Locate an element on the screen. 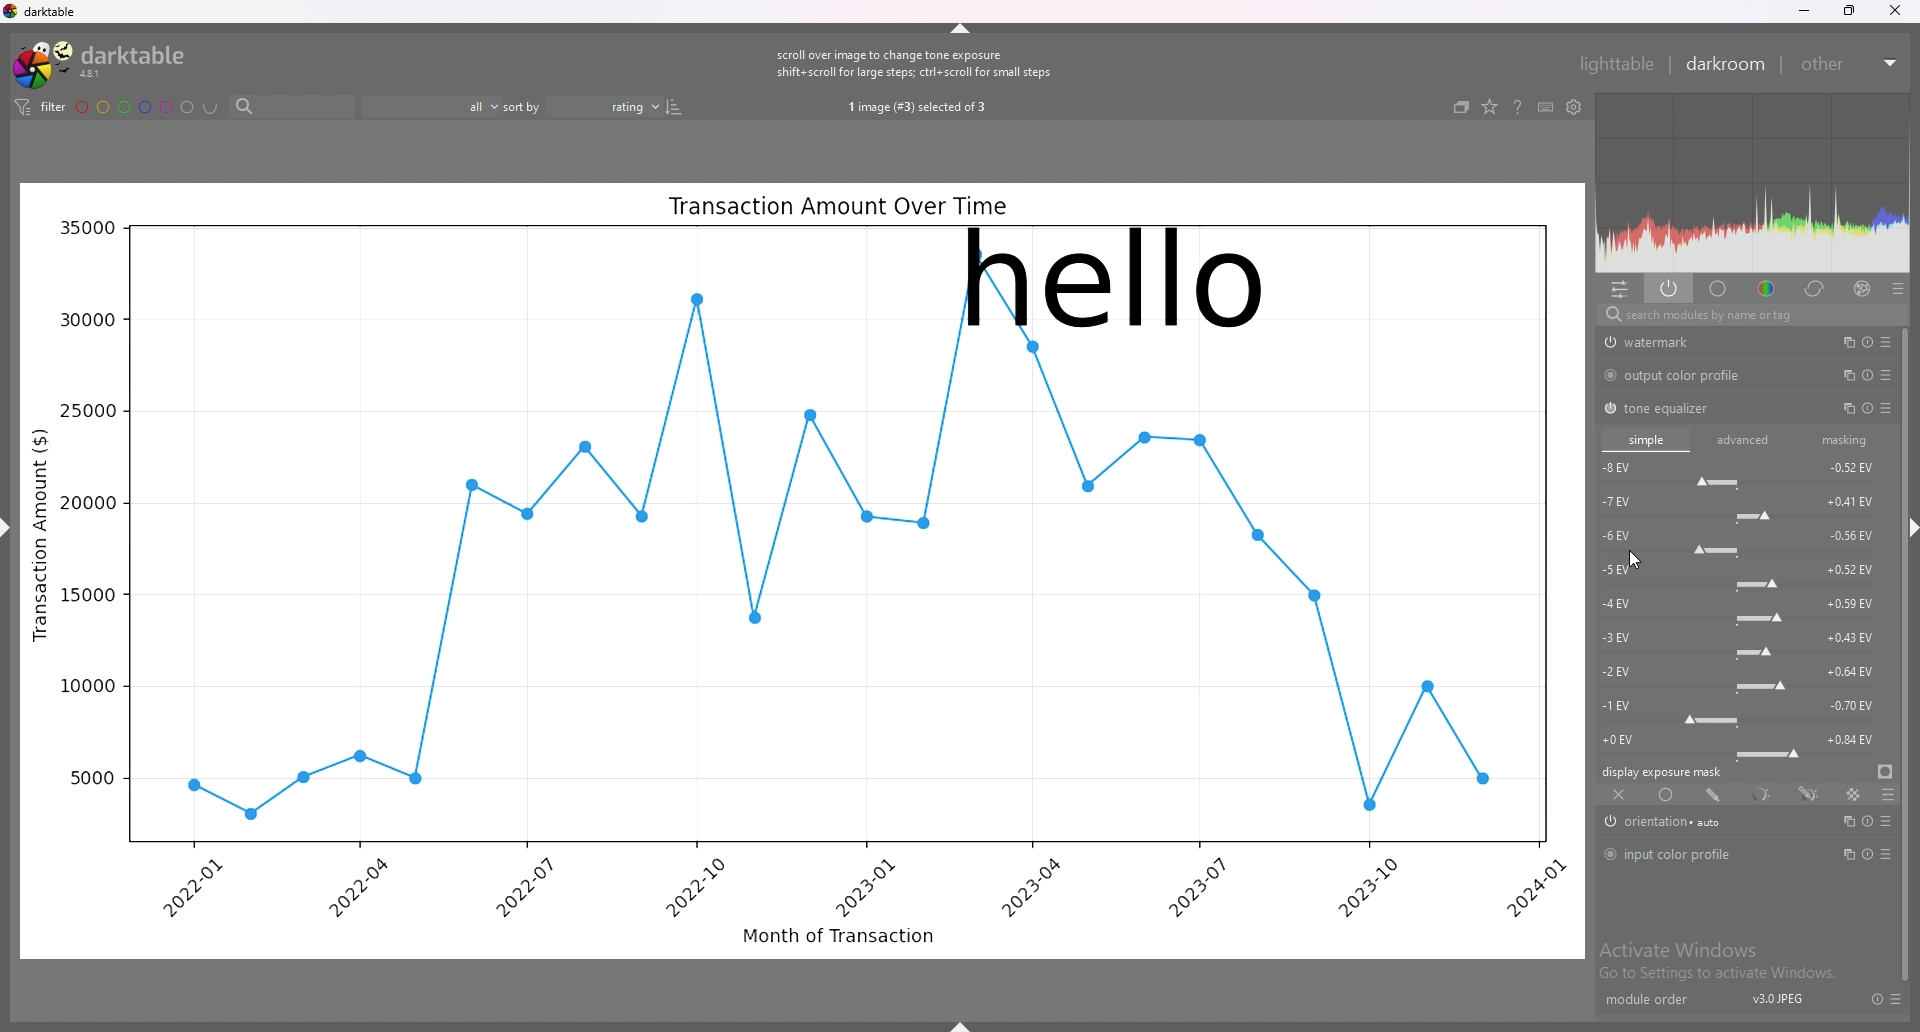  multiple instance actions, reset and presets is located at coordinates (1866, 408).